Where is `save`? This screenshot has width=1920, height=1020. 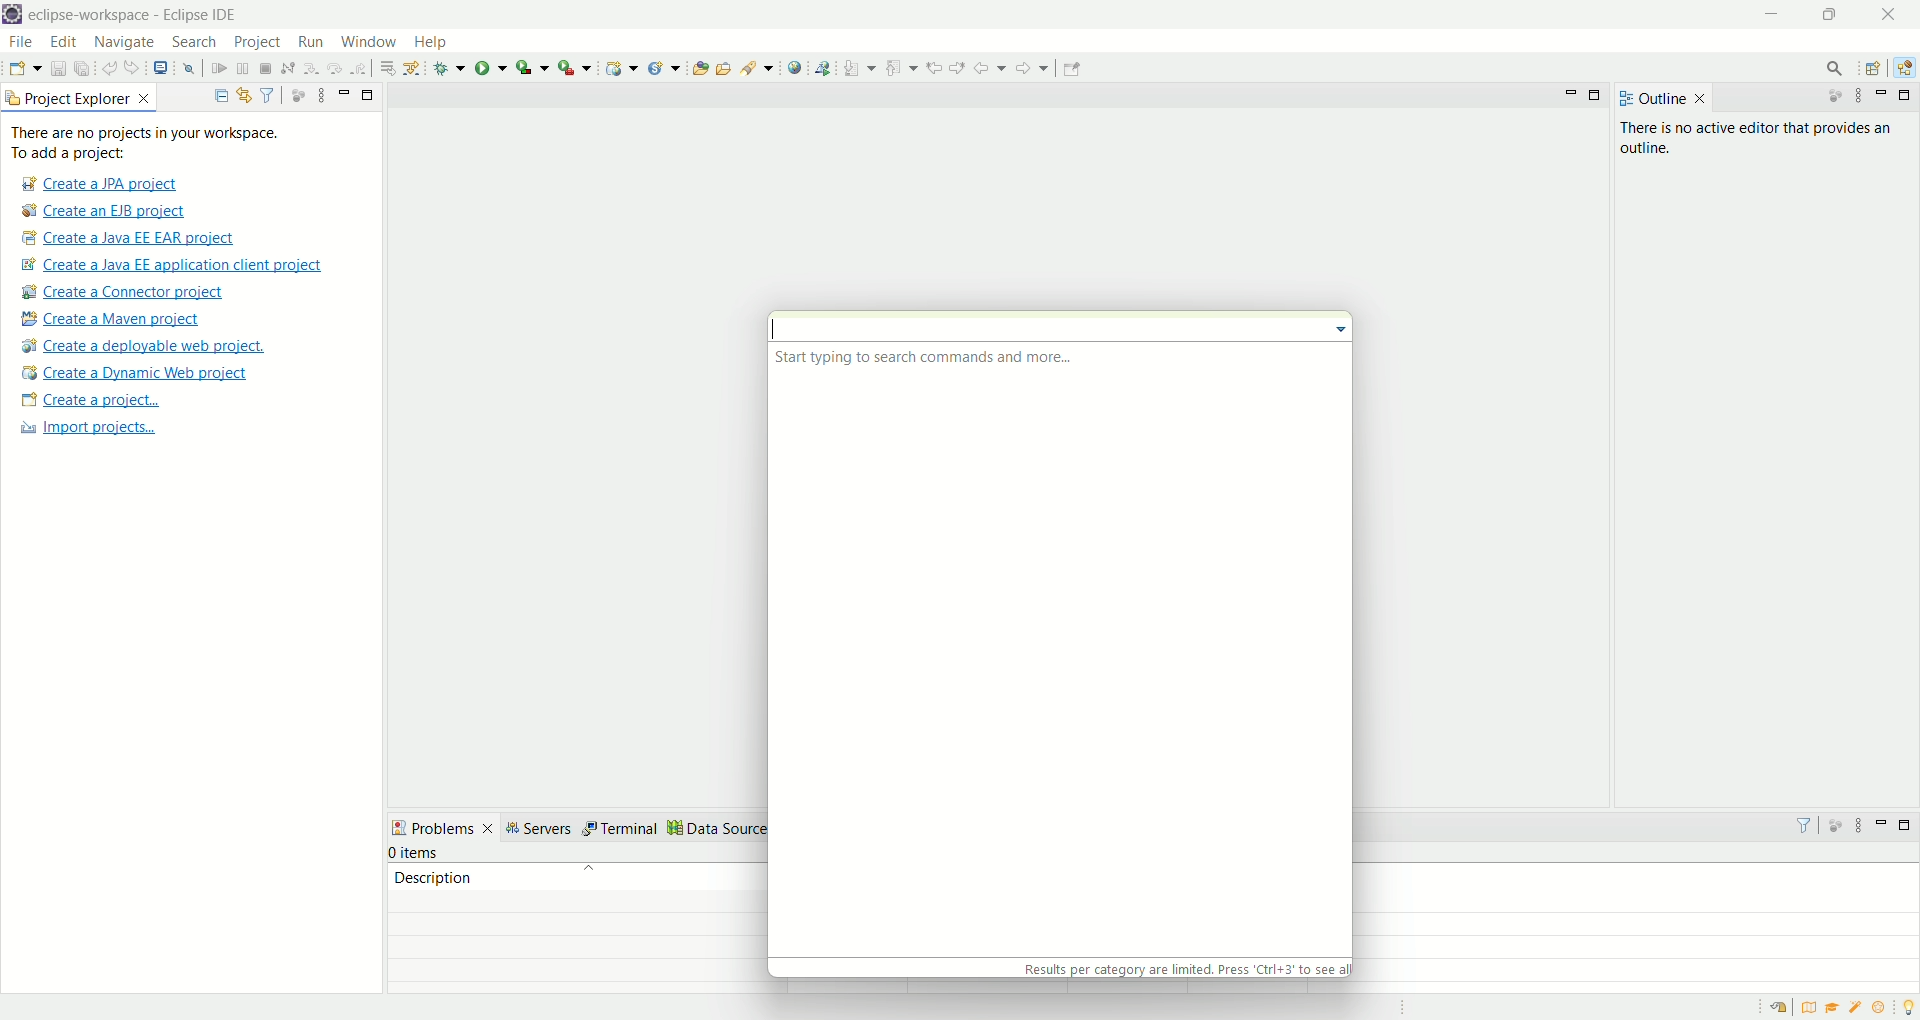
save is located at coordinates (53, 68).